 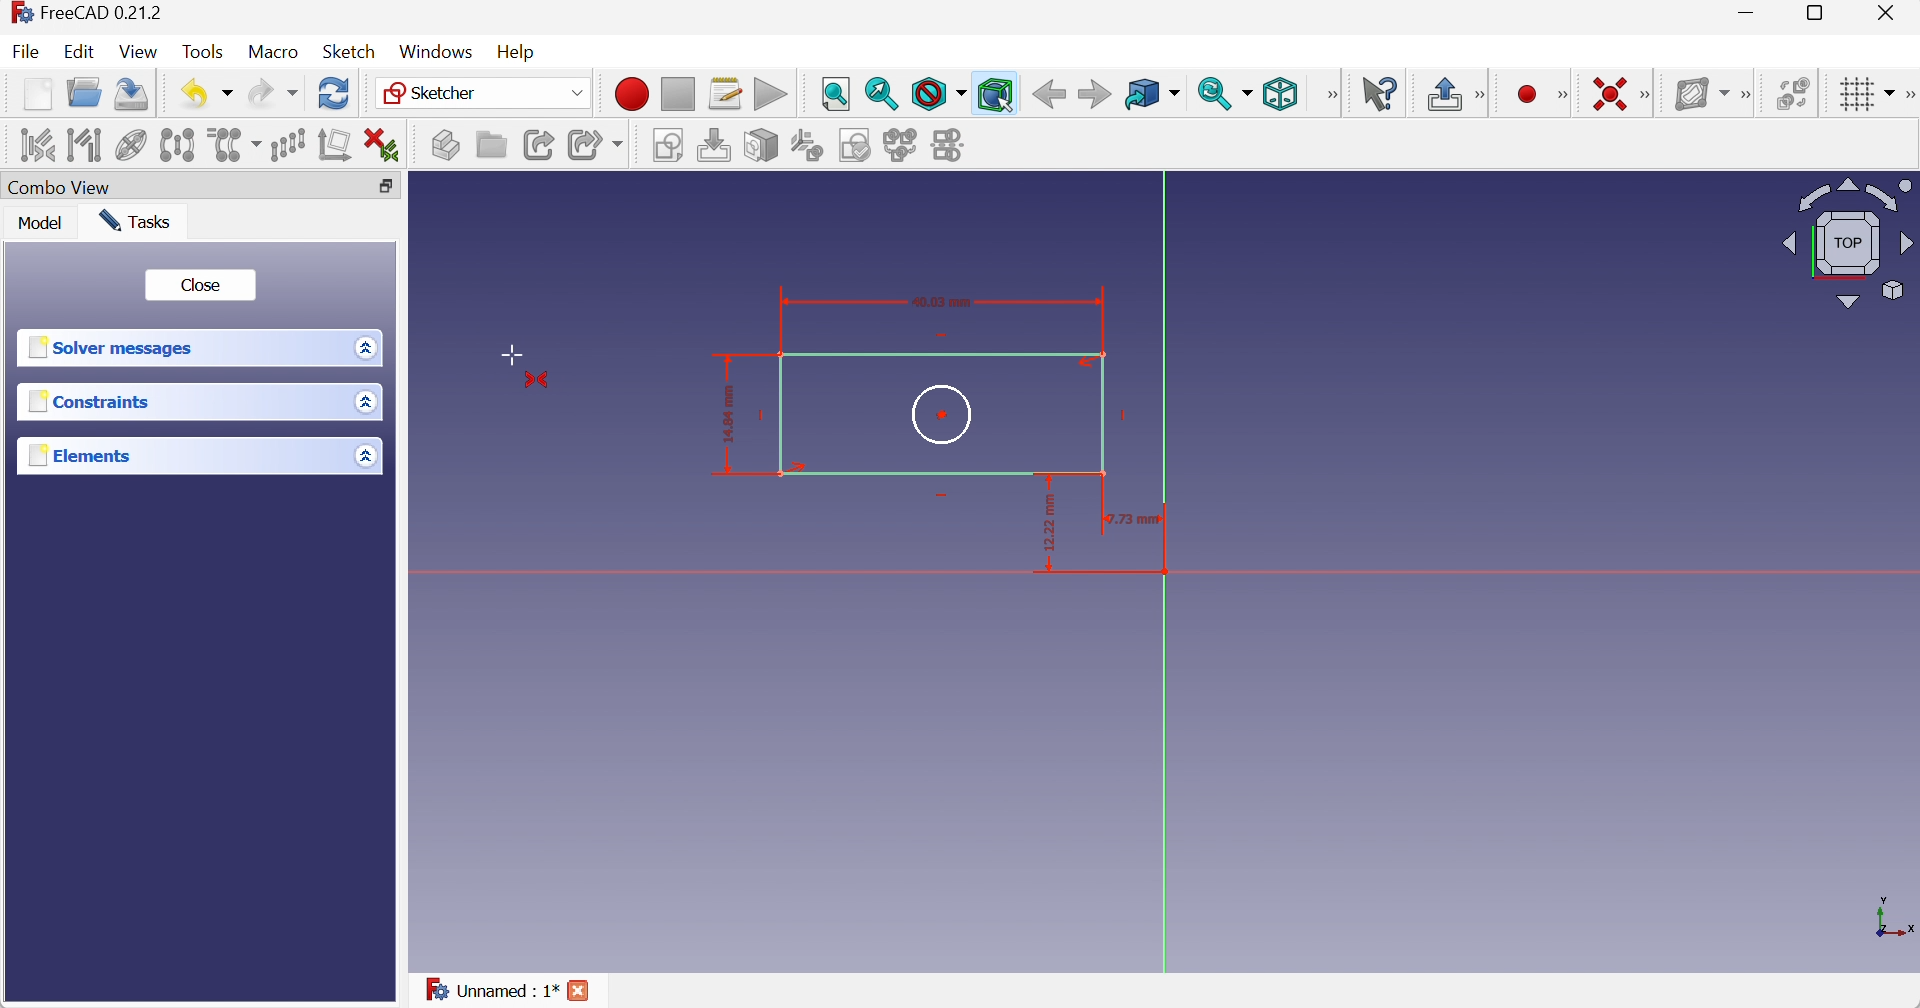 I want to click on View, so click(x=138, y=52).